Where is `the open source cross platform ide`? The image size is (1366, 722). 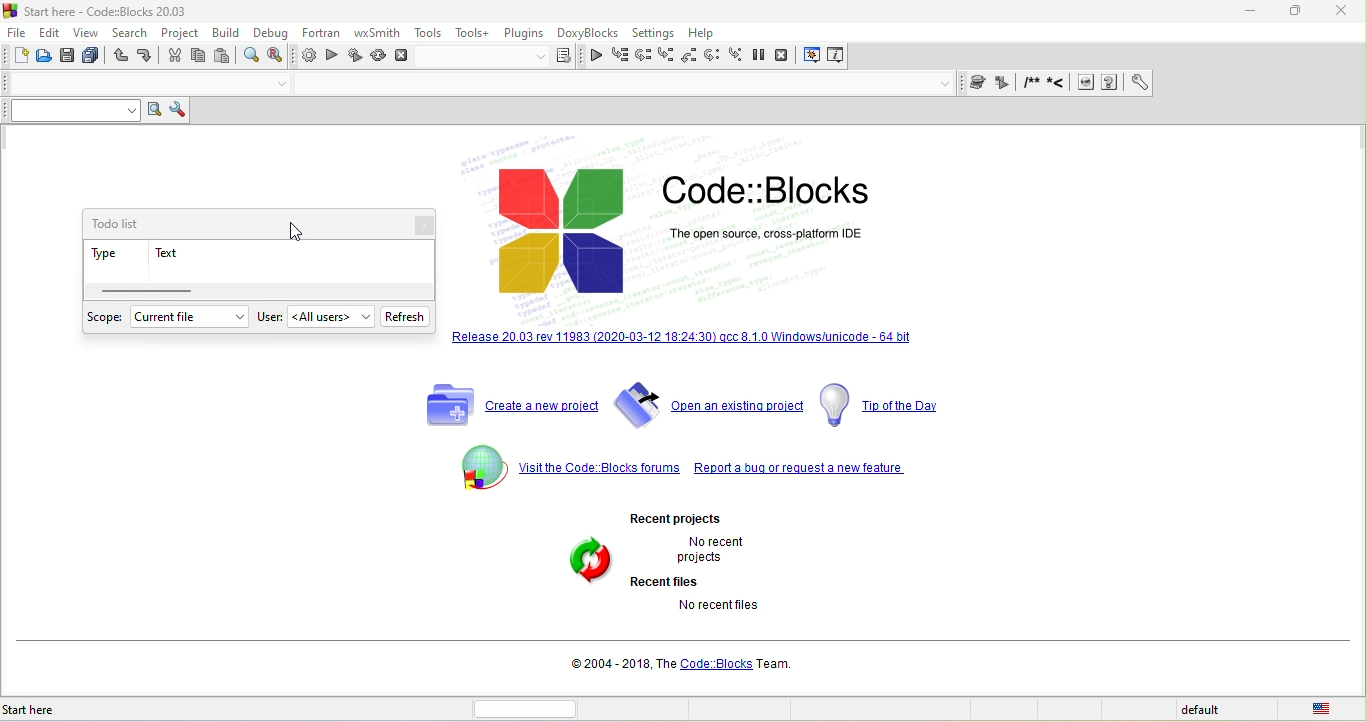
the open source cross platform ide is located at coordinates (767, 233).